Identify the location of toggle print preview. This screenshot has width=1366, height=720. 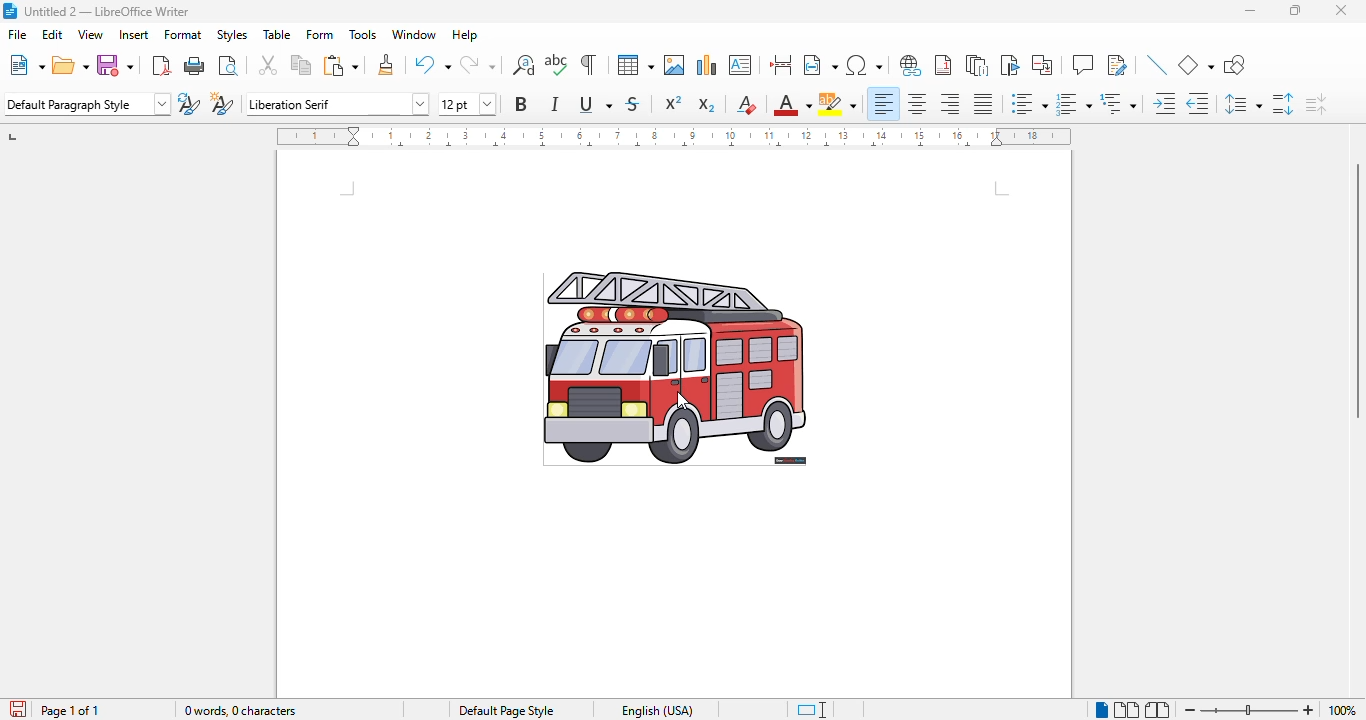
(228, 65).